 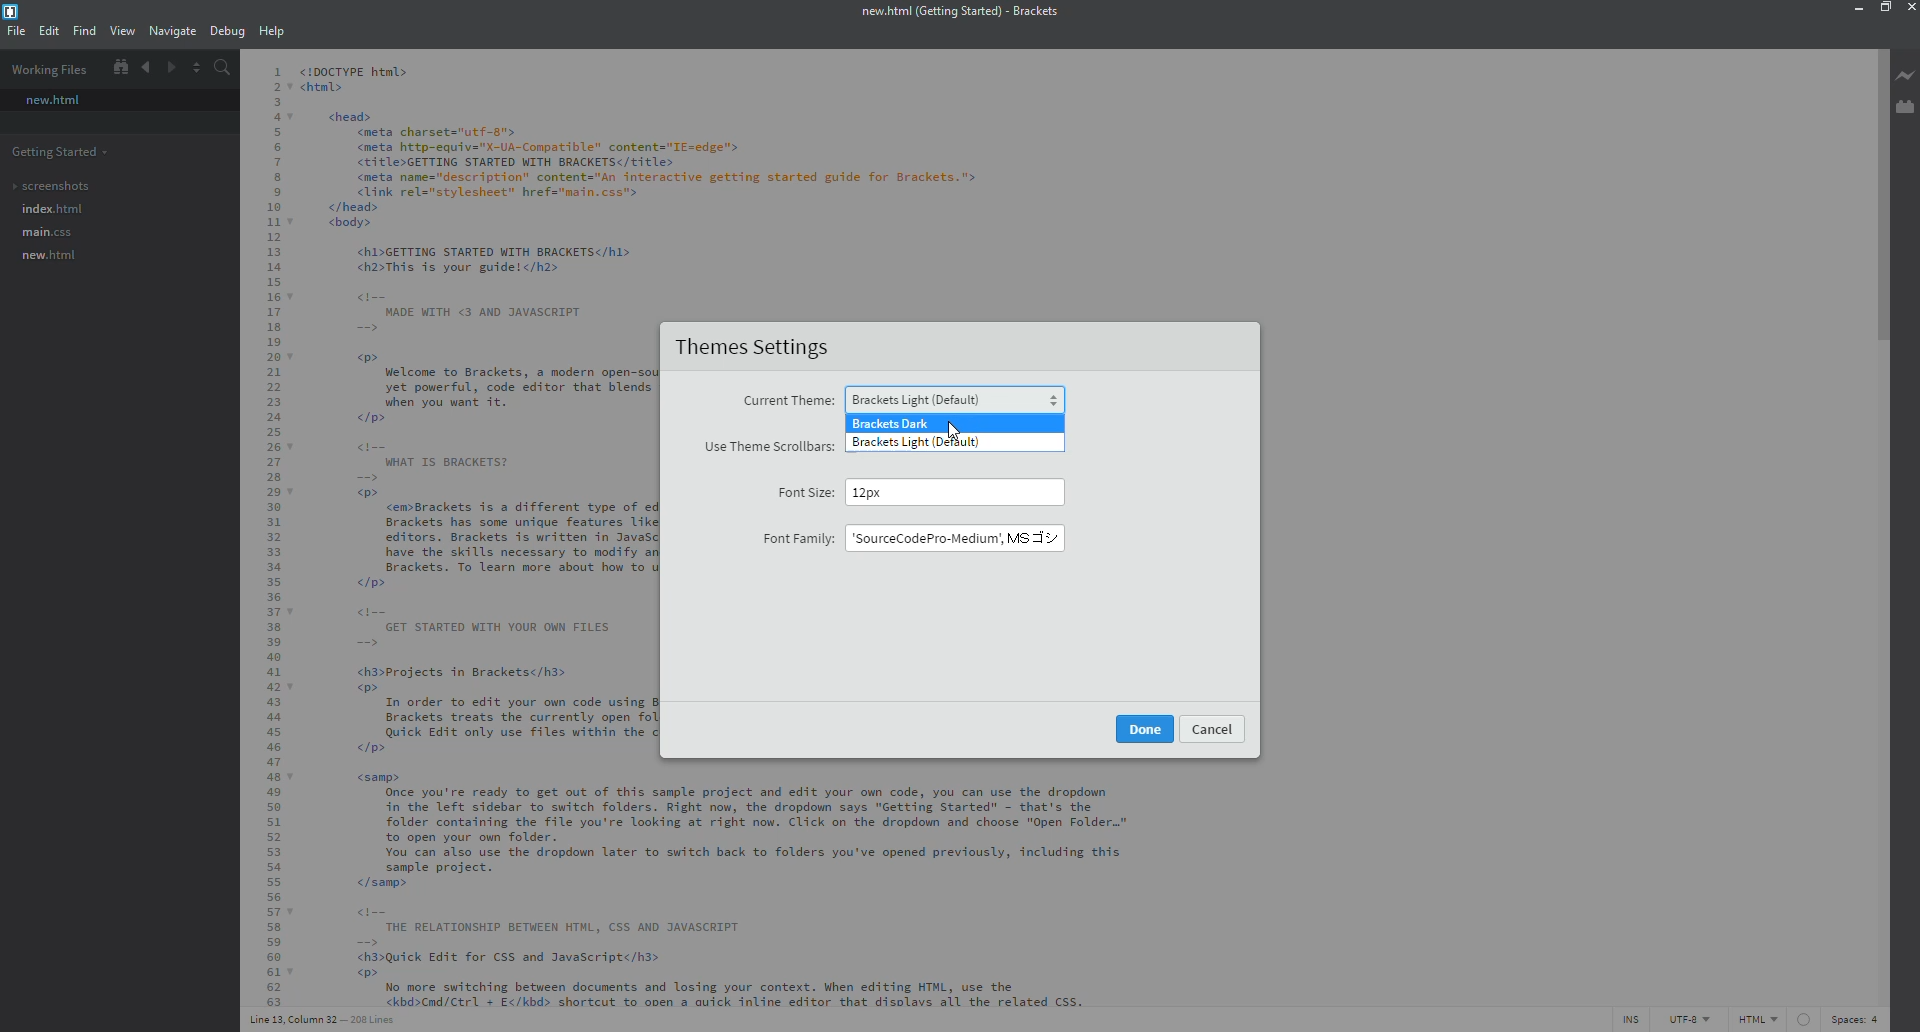 What do you see at coordinates (953, 539) in the screenshot?
I see `family` at bounding box center [953, 539].